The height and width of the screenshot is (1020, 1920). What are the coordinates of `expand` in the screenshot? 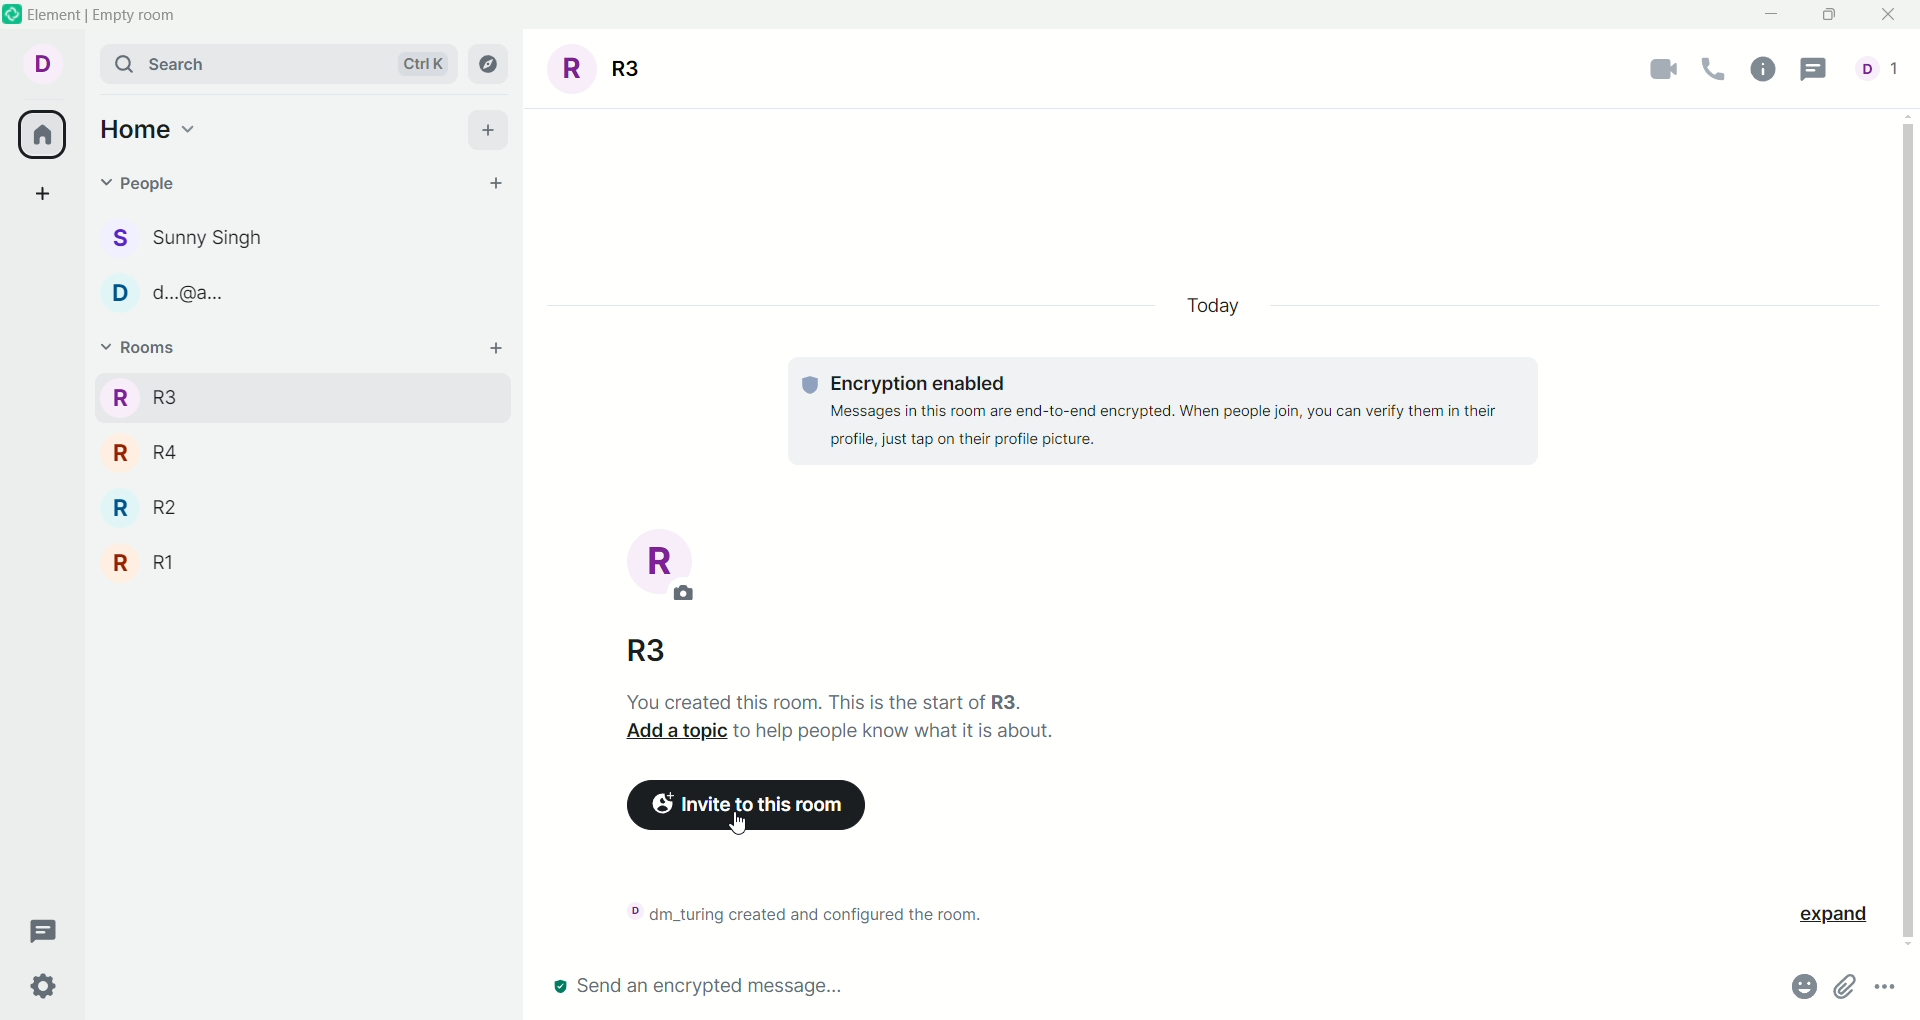 It's located at (1825, 918).